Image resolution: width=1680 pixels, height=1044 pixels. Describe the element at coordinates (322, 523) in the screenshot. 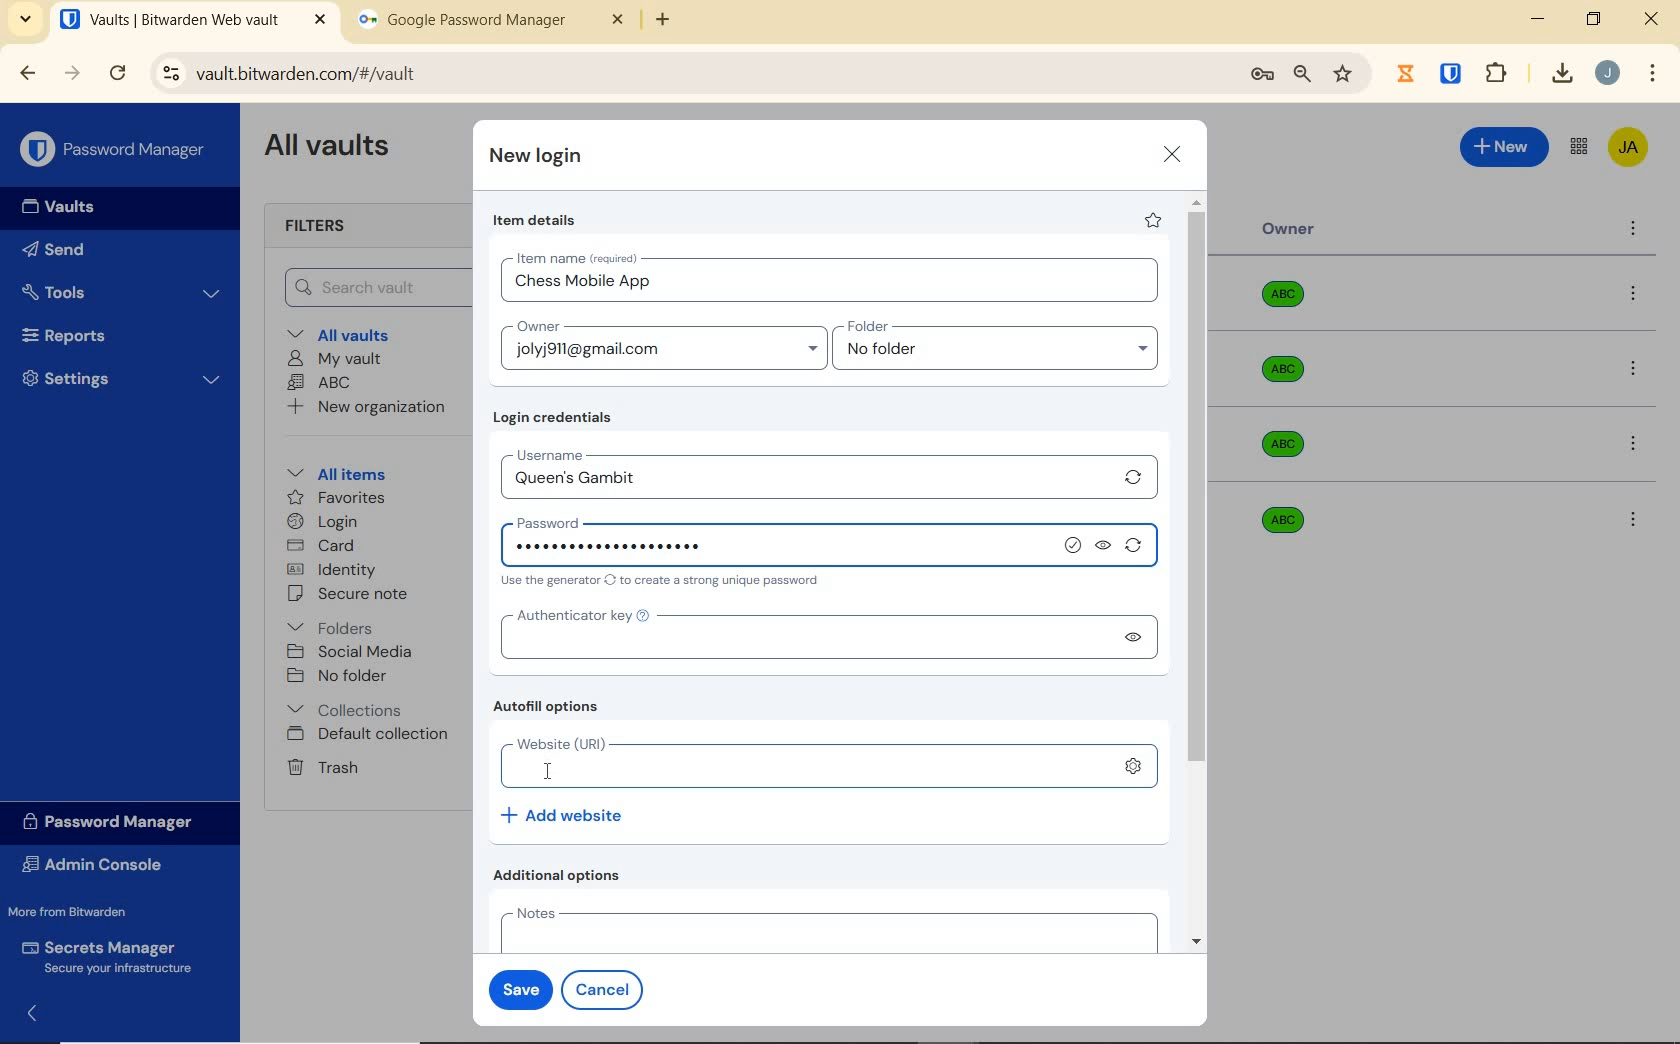

I see `login` at that location.